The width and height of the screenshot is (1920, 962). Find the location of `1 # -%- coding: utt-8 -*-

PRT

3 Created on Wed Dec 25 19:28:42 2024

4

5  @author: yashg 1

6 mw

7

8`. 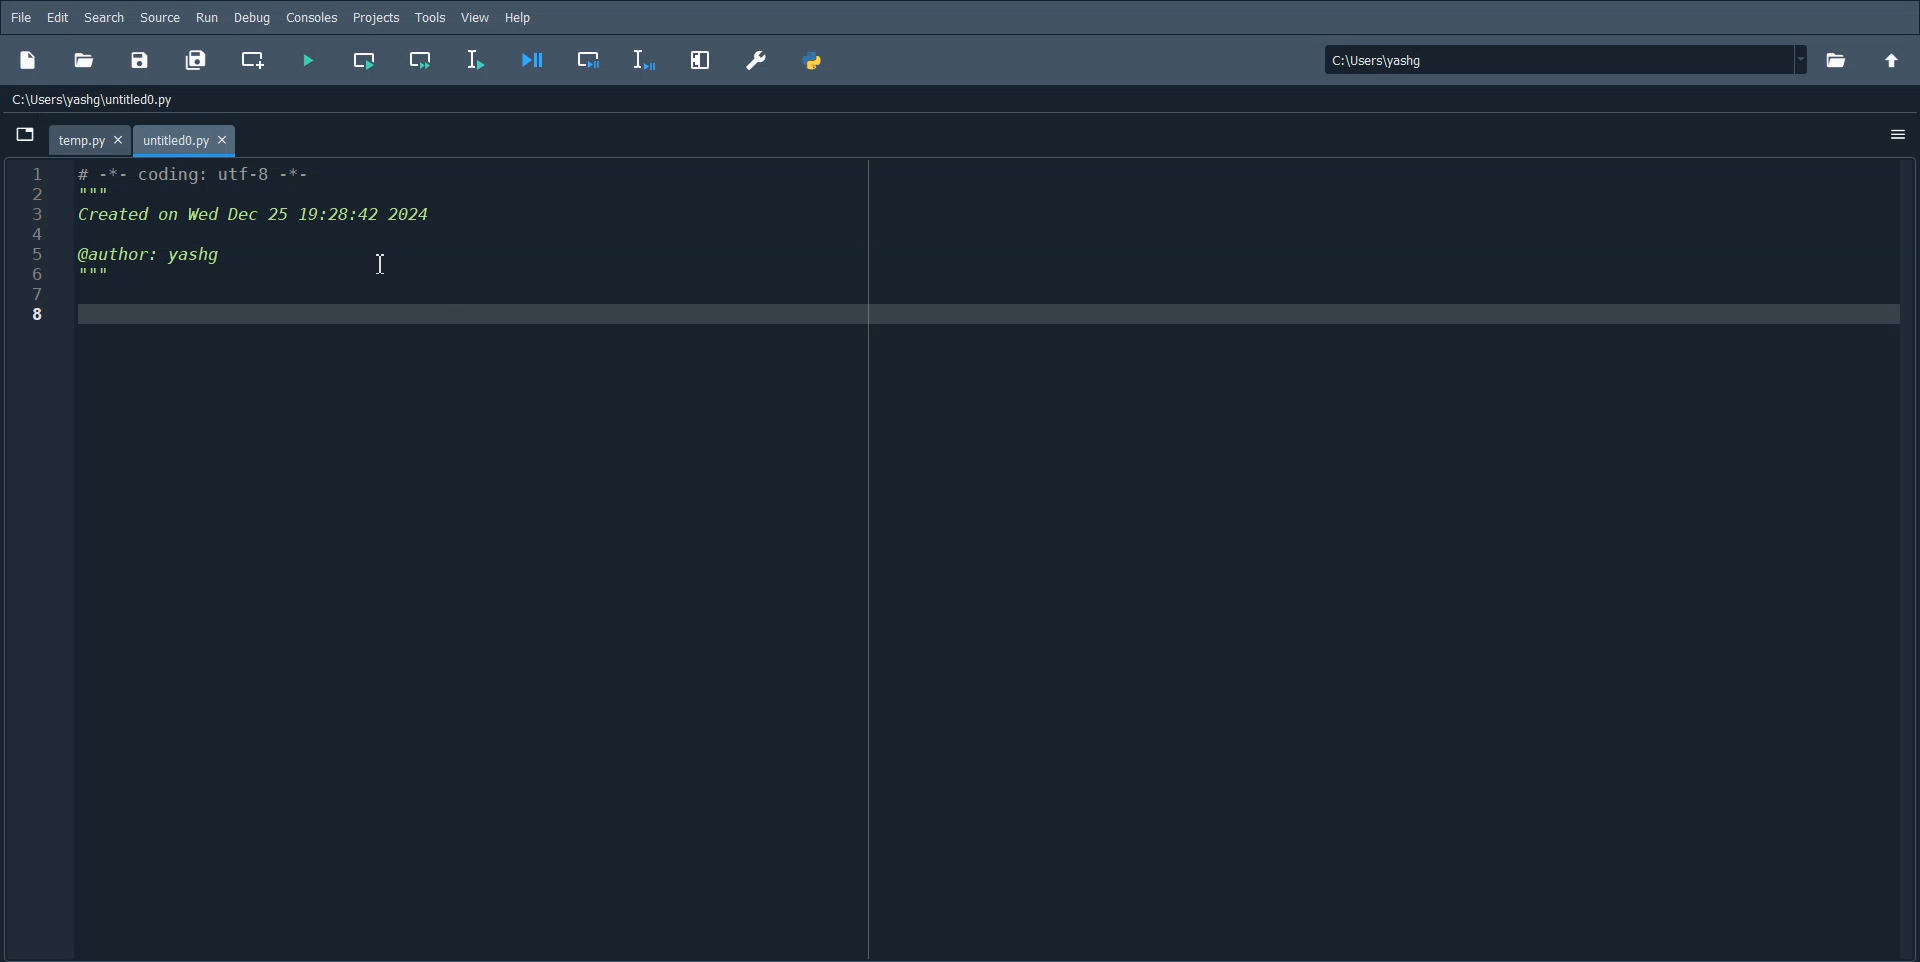

1 # -%- coding: utt-8 -*-

PRT

3 Created on Wed Dec 25 19:28:42 2024

4

5  @author: yashg 1

6 mw

7

8 is located at coordinates (218, 247).